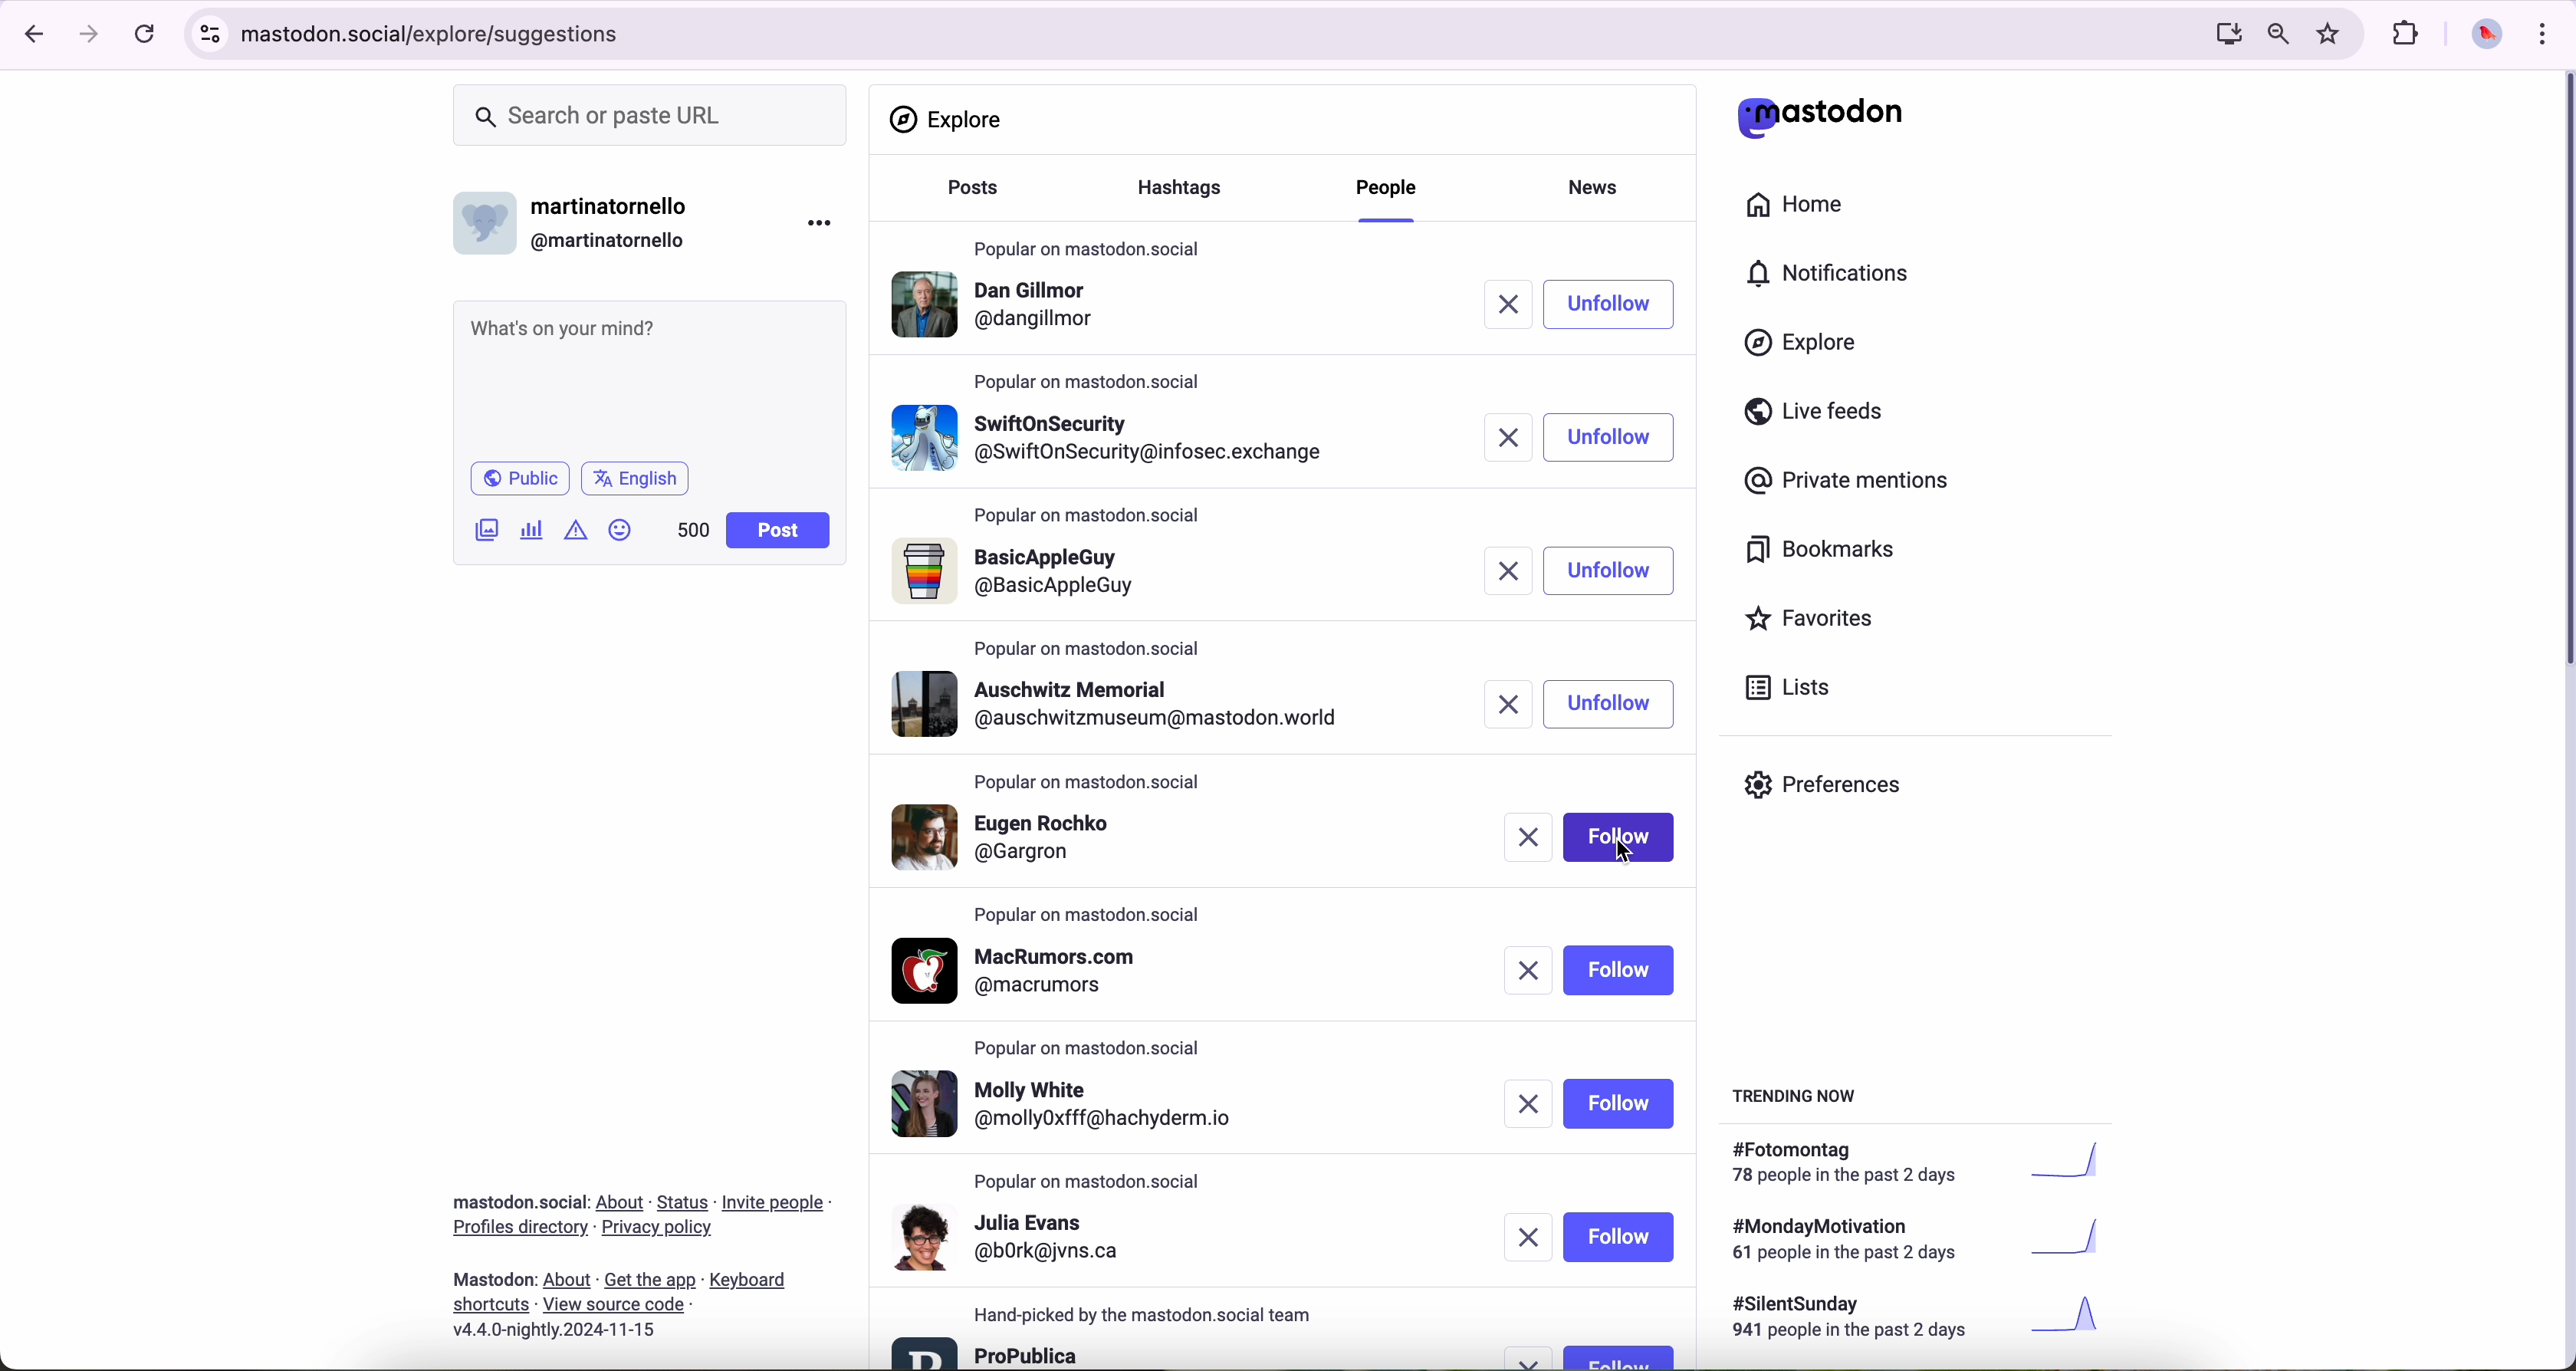 This screenshot has width=2576, height=1371. What do you see at coordinates (1191, 190) in the screenshot?
I see `hasgtags` at bounding box center [1191, 190].